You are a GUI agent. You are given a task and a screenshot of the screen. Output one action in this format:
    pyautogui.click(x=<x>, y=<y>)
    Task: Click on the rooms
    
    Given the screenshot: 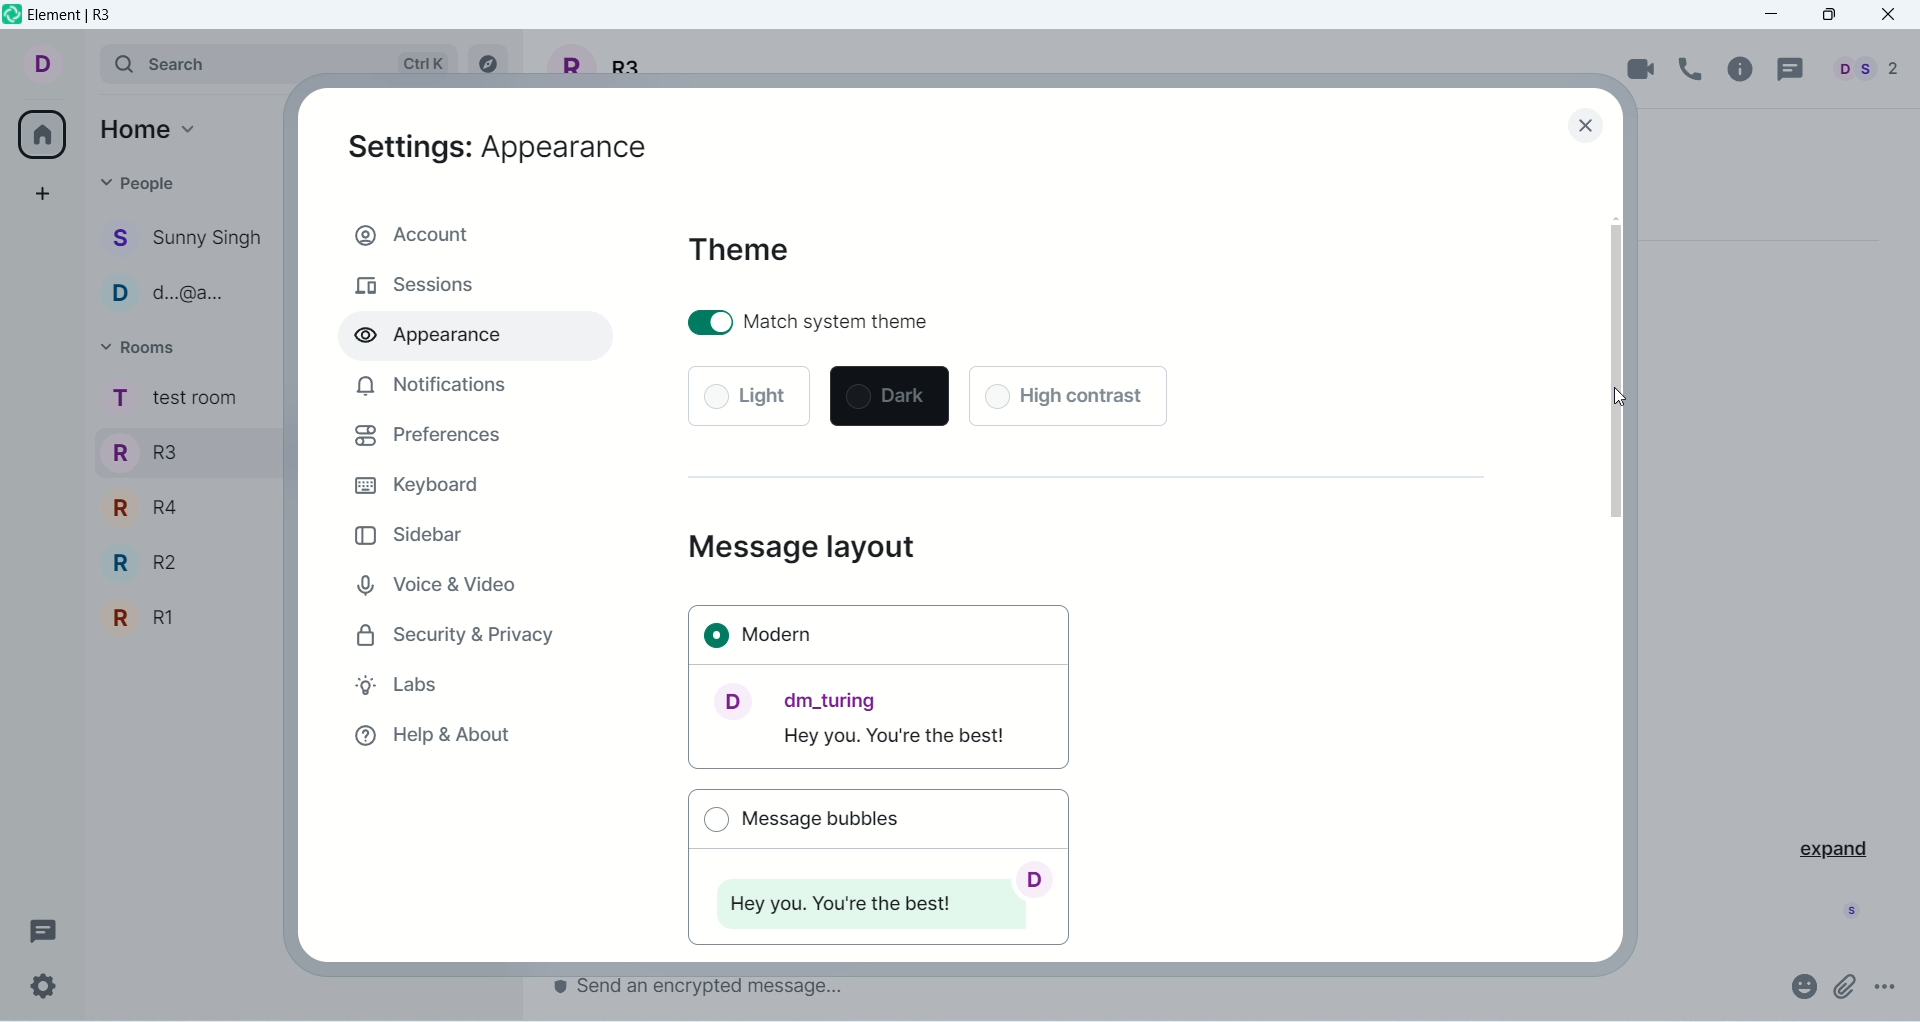 What is the action you would take?
    pyautogui.click(x=142, y=347)
    